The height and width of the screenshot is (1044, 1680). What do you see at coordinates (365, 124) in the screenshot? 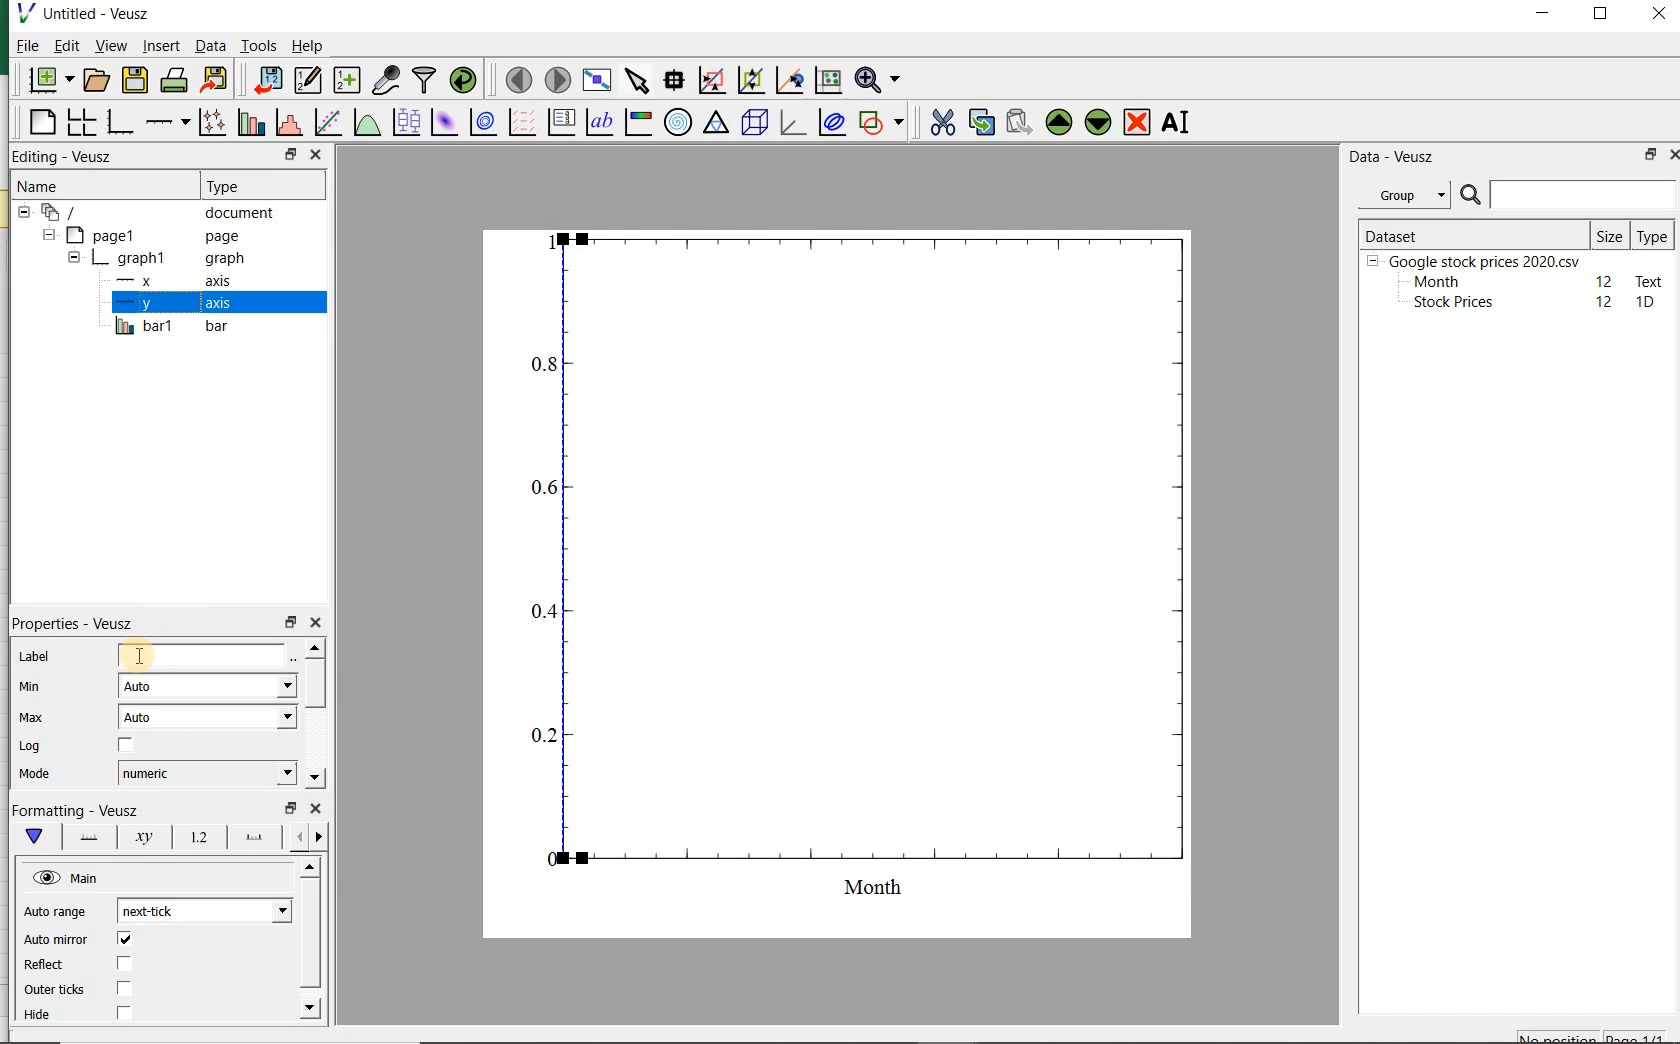
I see `plot a function` at bounding box center [365, 124].